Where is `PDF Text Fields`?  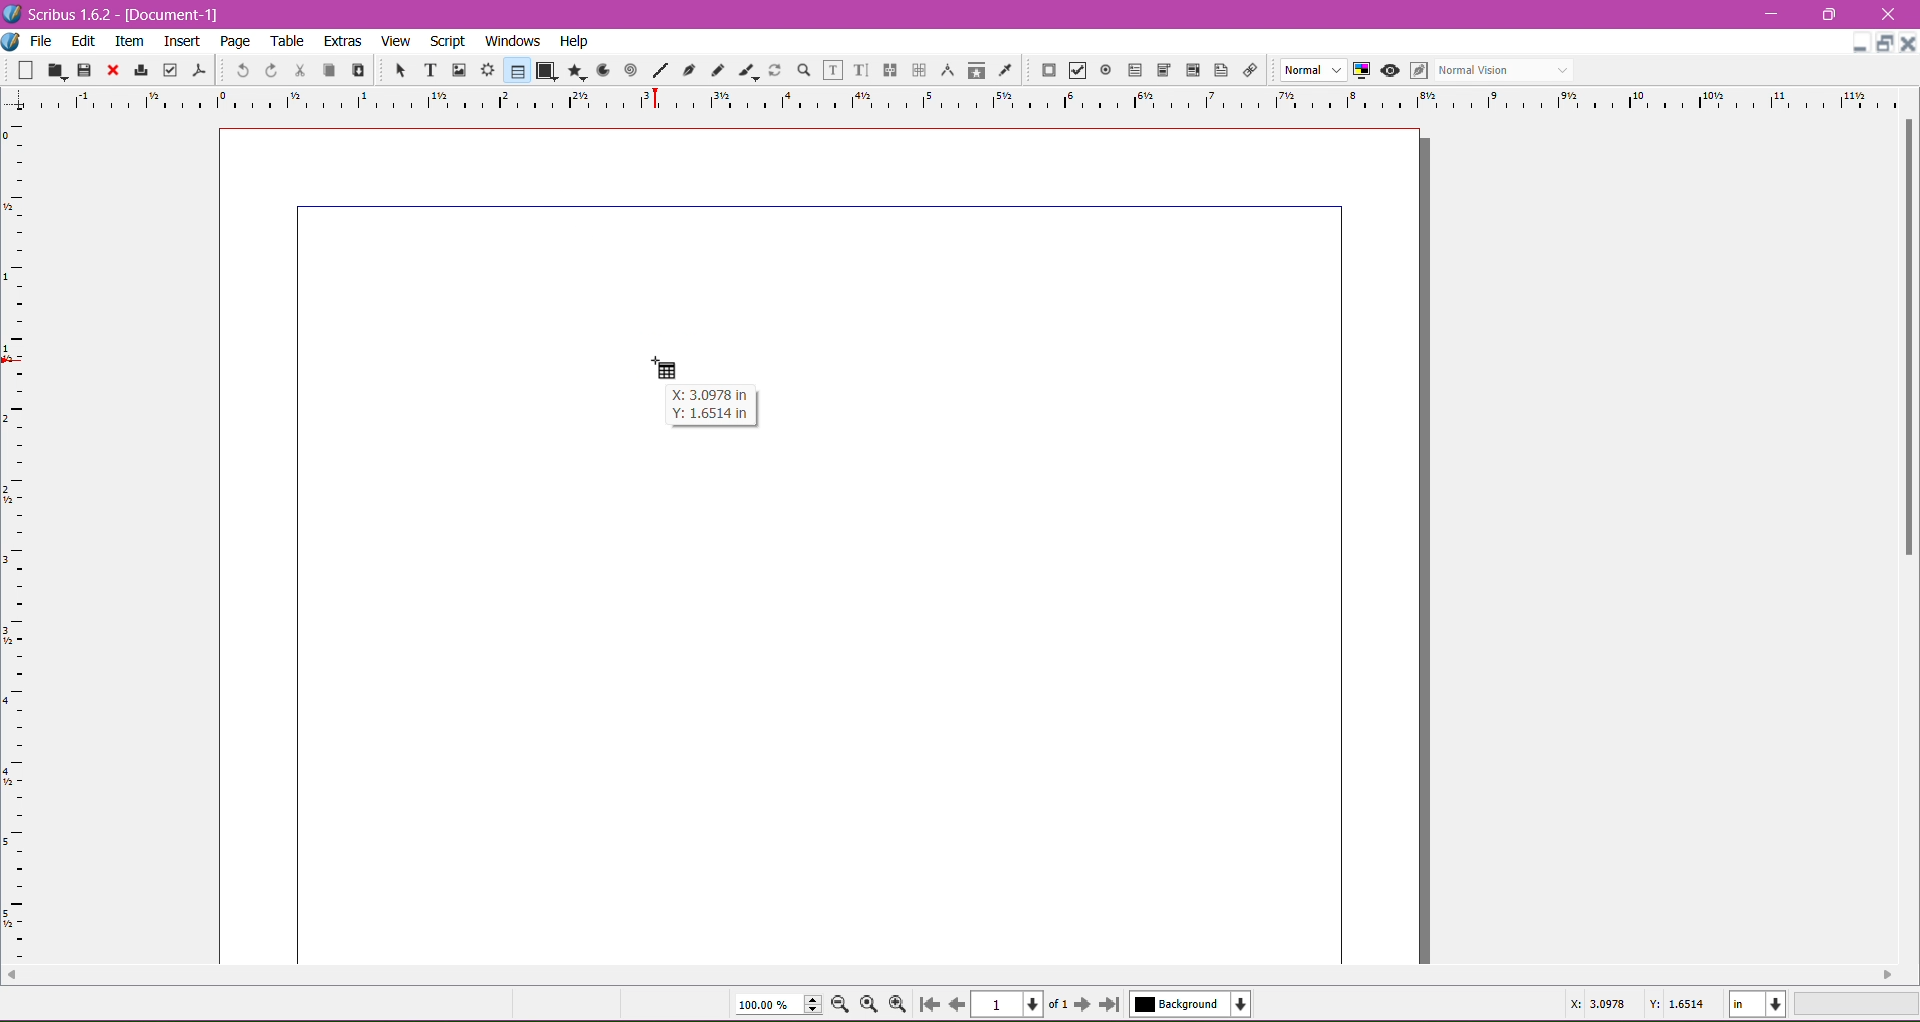 PDF Text Fields is located at coordinates (1131, 71).